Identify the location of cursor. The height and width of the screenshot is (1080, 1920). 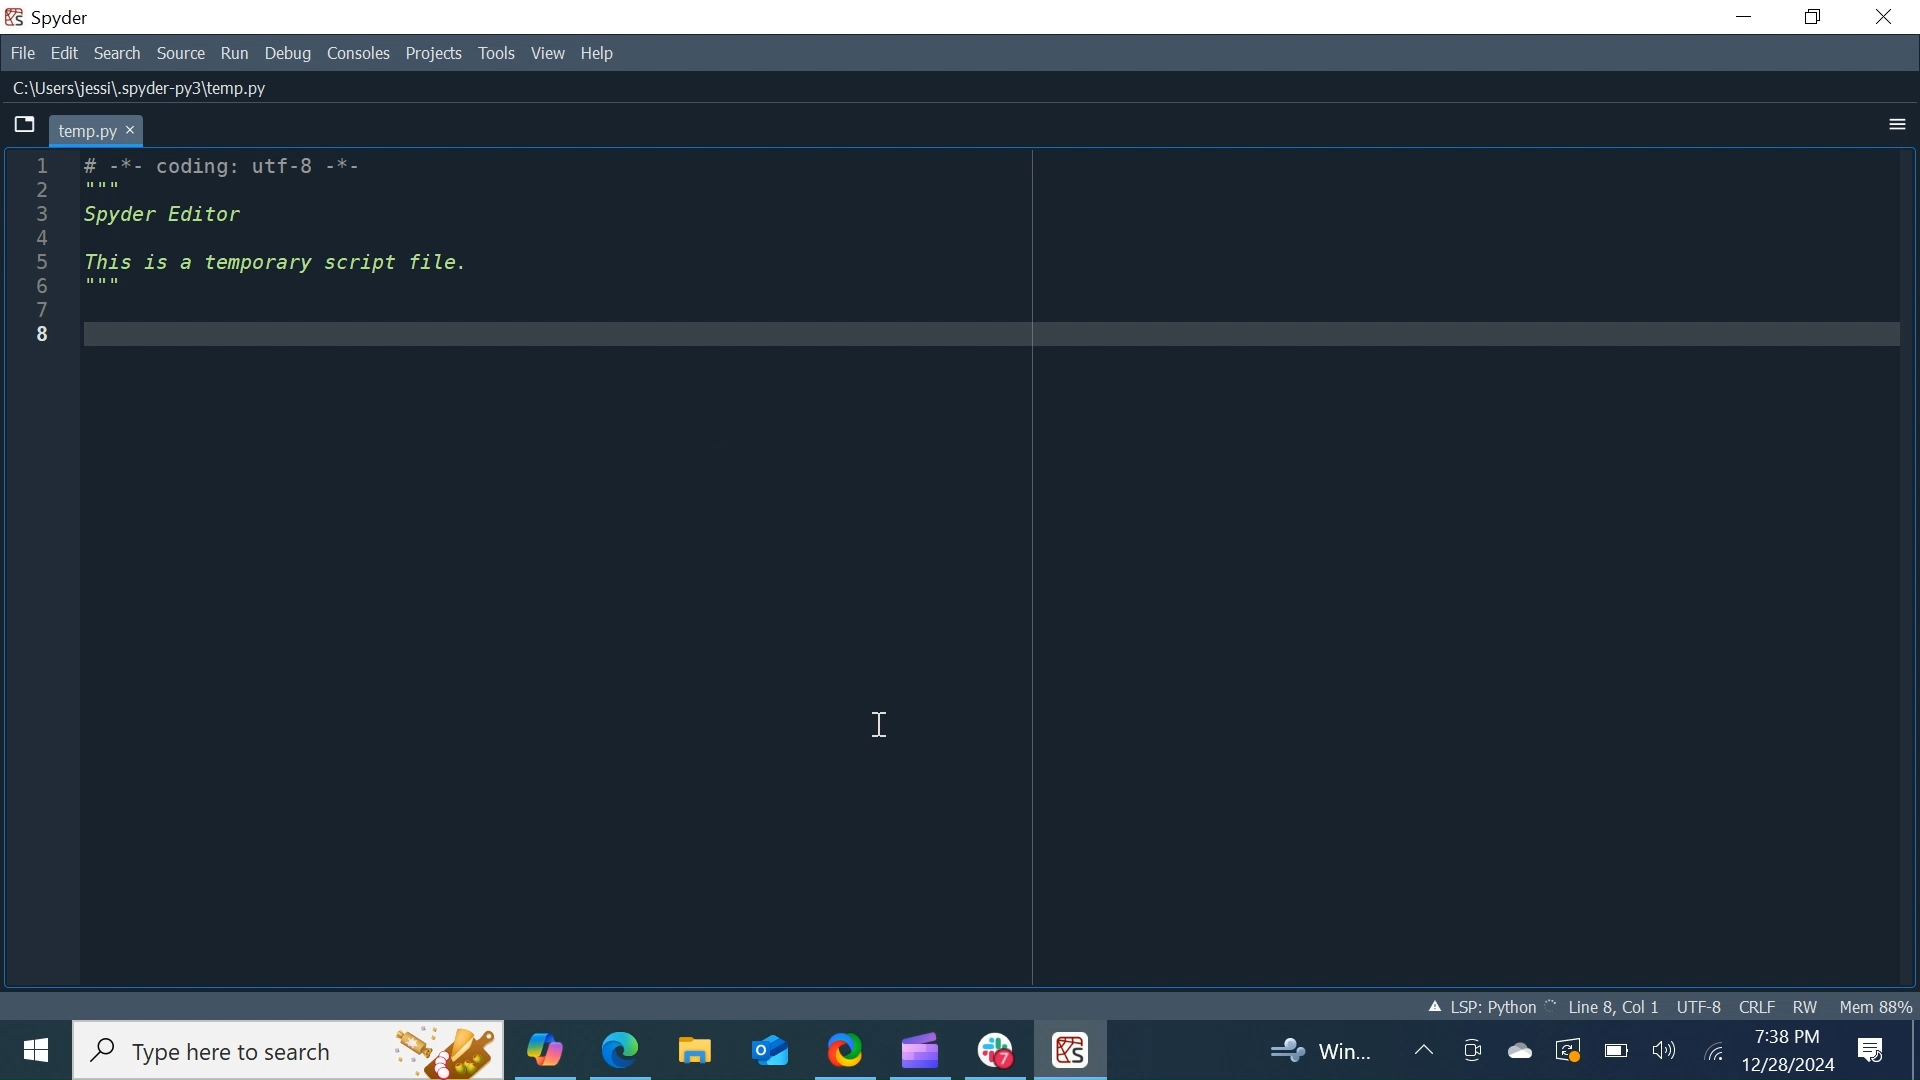
(878, 730).